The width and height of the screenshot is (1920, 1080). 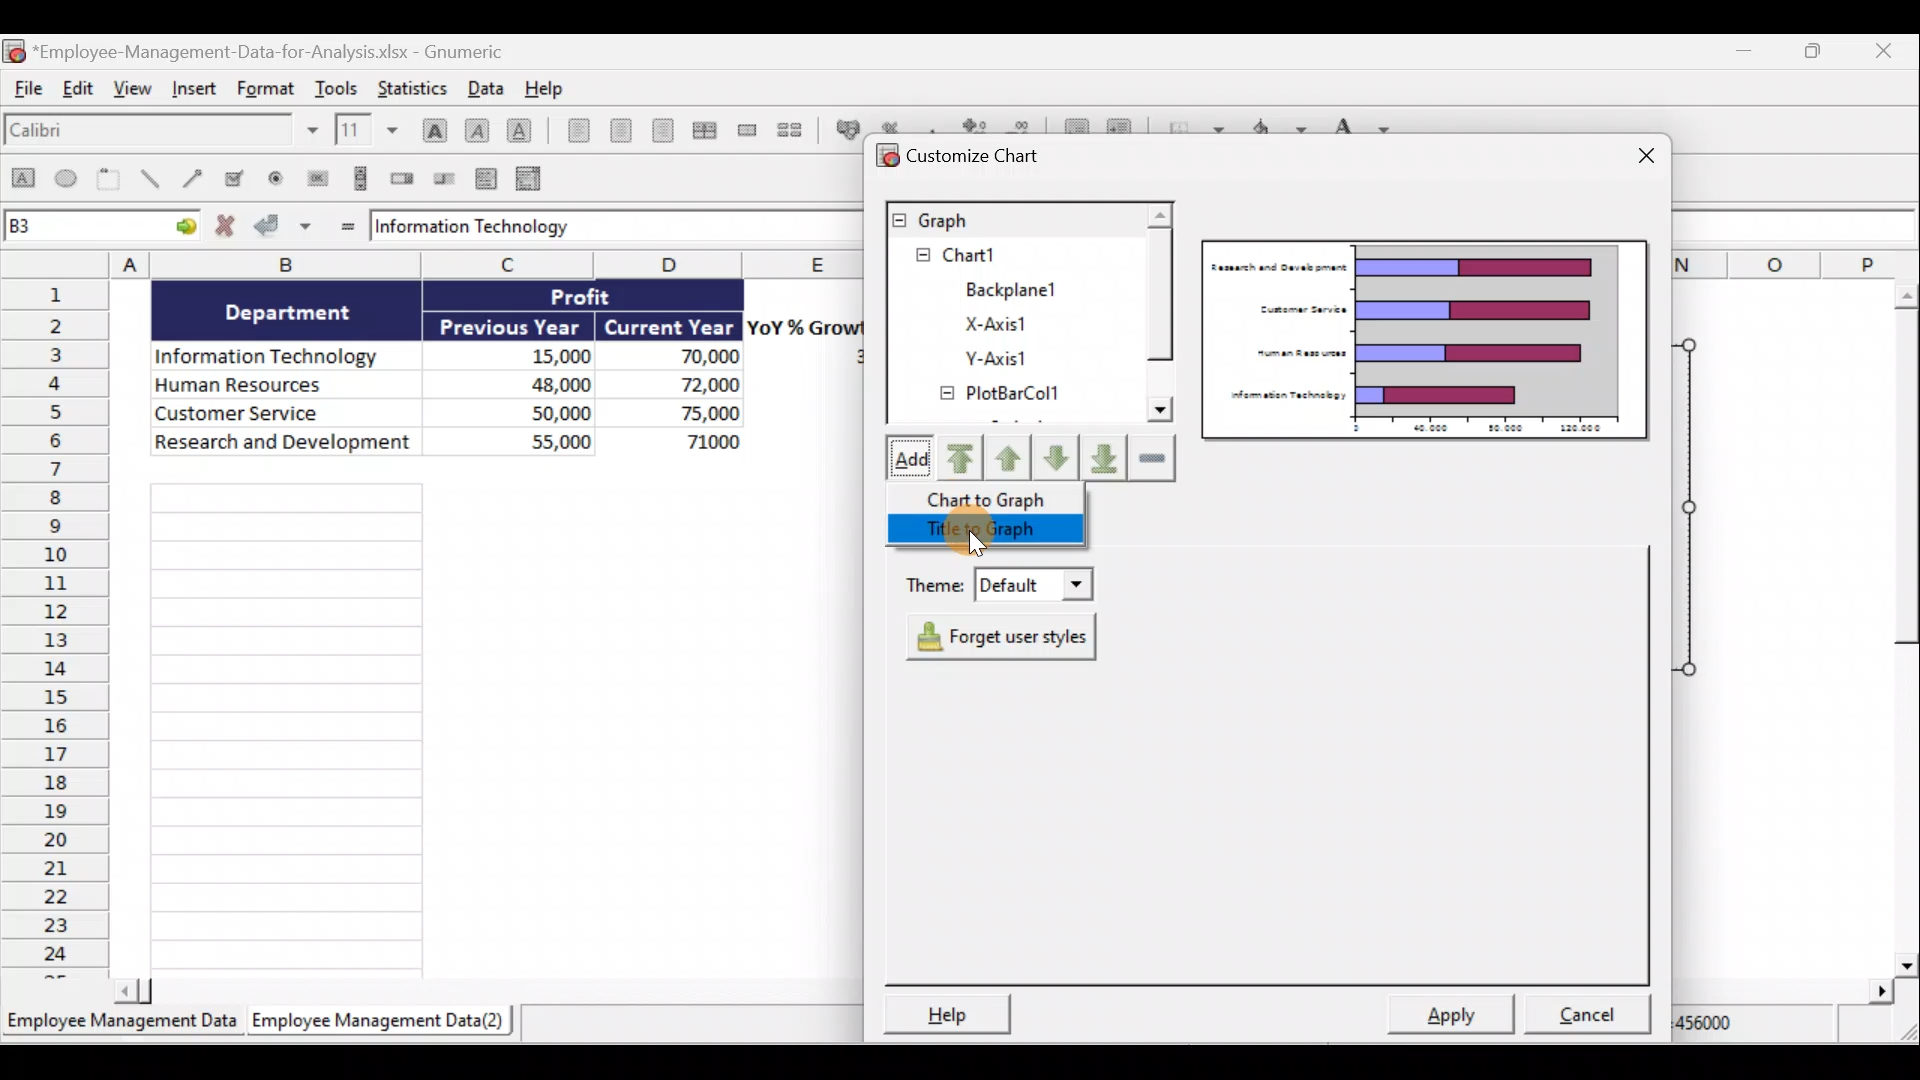 What do you see at coordinates (163, 132) in the screenshot?
I see `Font name` at bounding box center [163, 132].